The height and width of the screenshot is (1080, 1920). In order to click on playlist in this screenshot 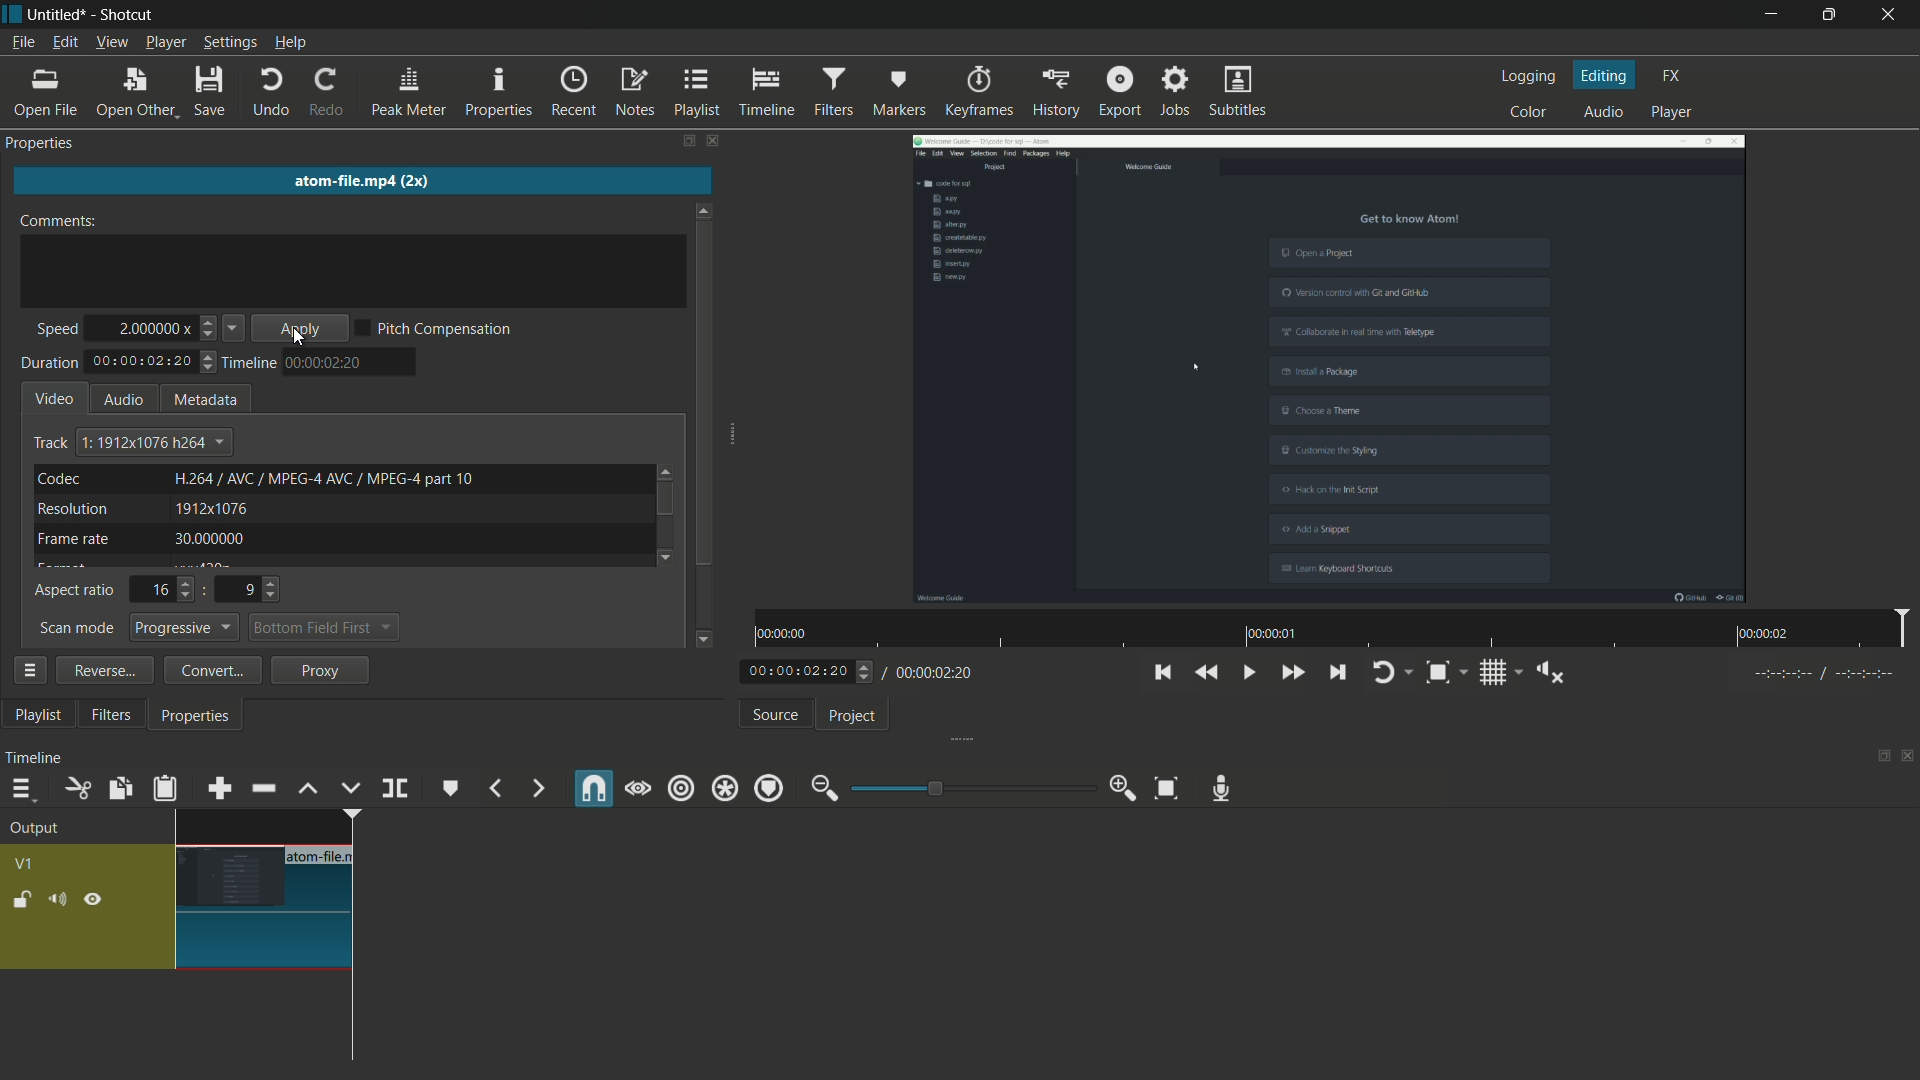, I will do `click(695, 93)`.